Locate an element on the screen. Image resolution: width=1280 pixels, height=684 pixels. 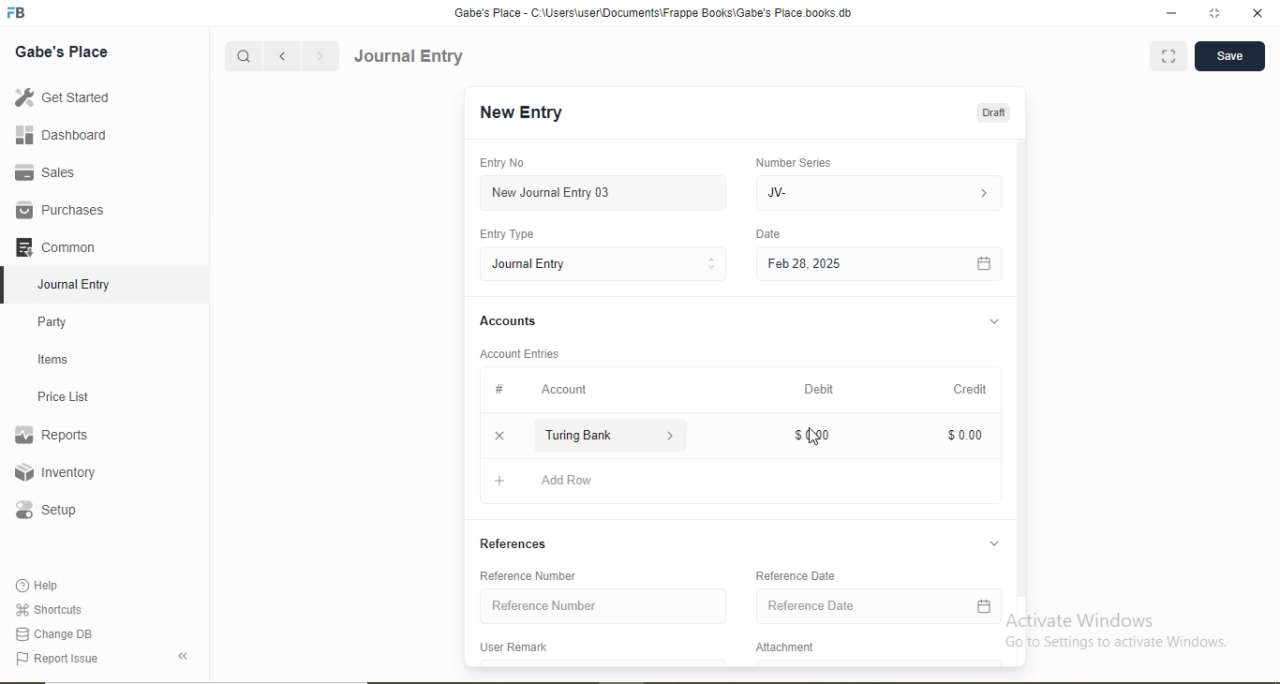
Reference Date is located at coordinates (795, 574).